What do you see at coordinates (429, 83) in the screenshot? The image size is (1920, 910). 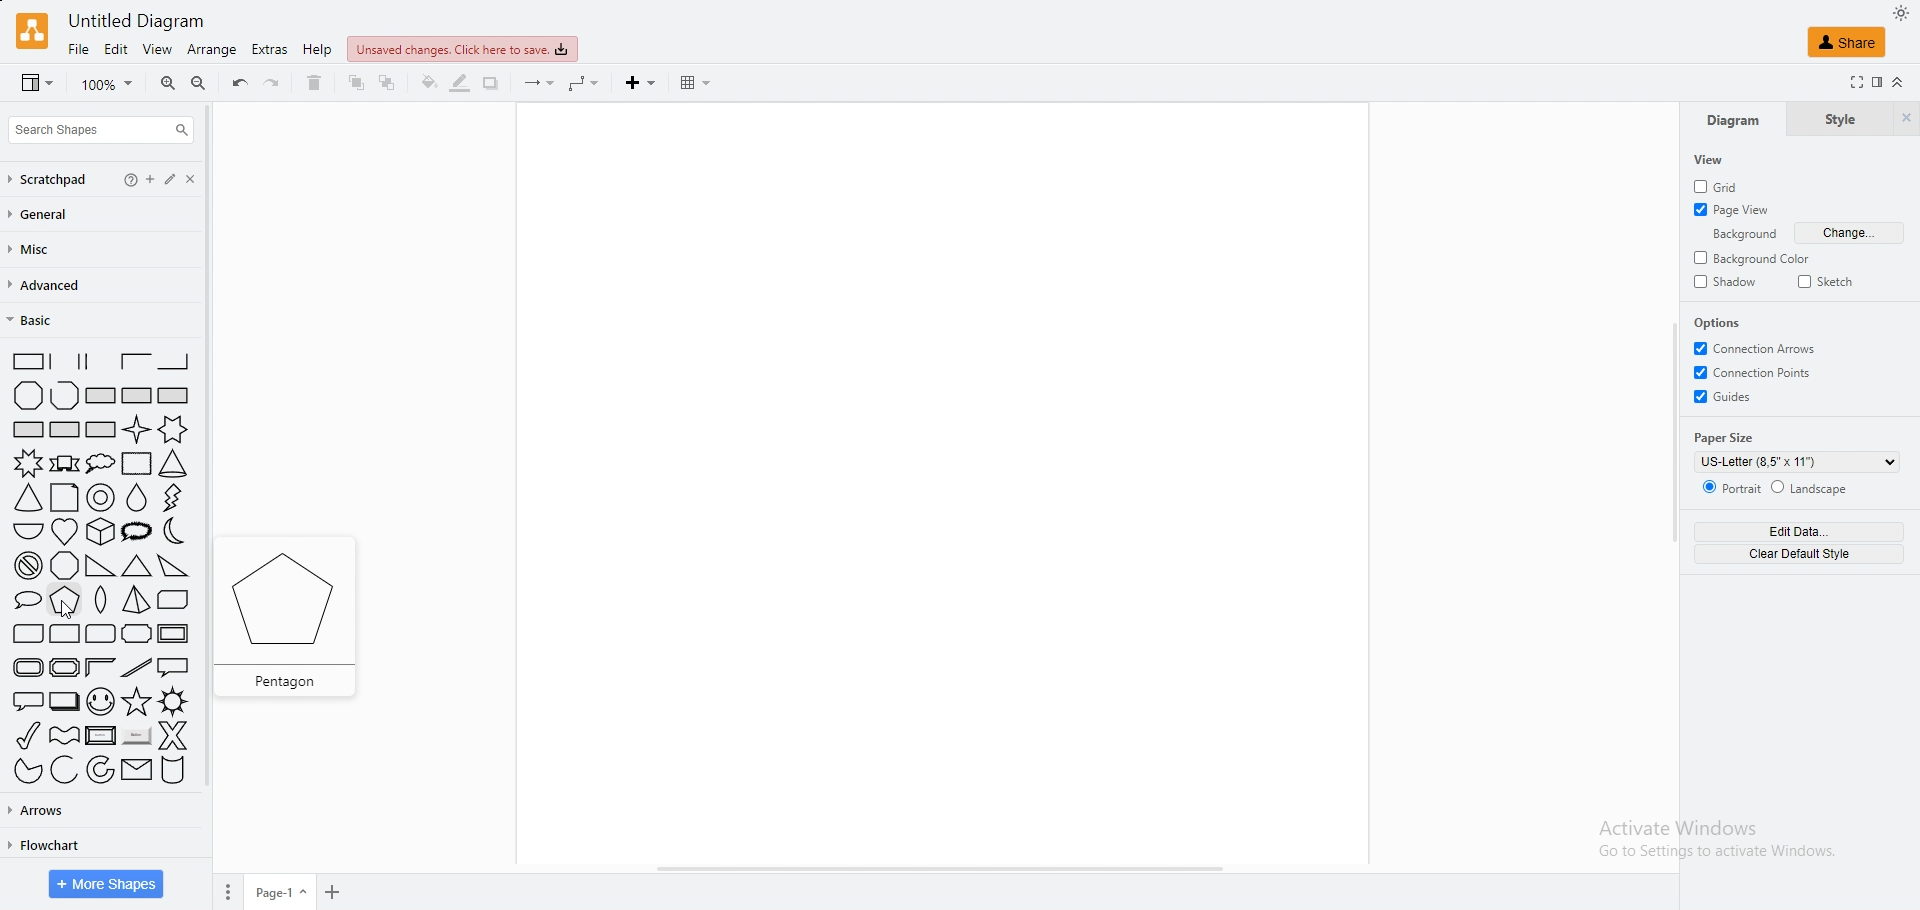 I see `fill color` at bounding box center [429, 83].